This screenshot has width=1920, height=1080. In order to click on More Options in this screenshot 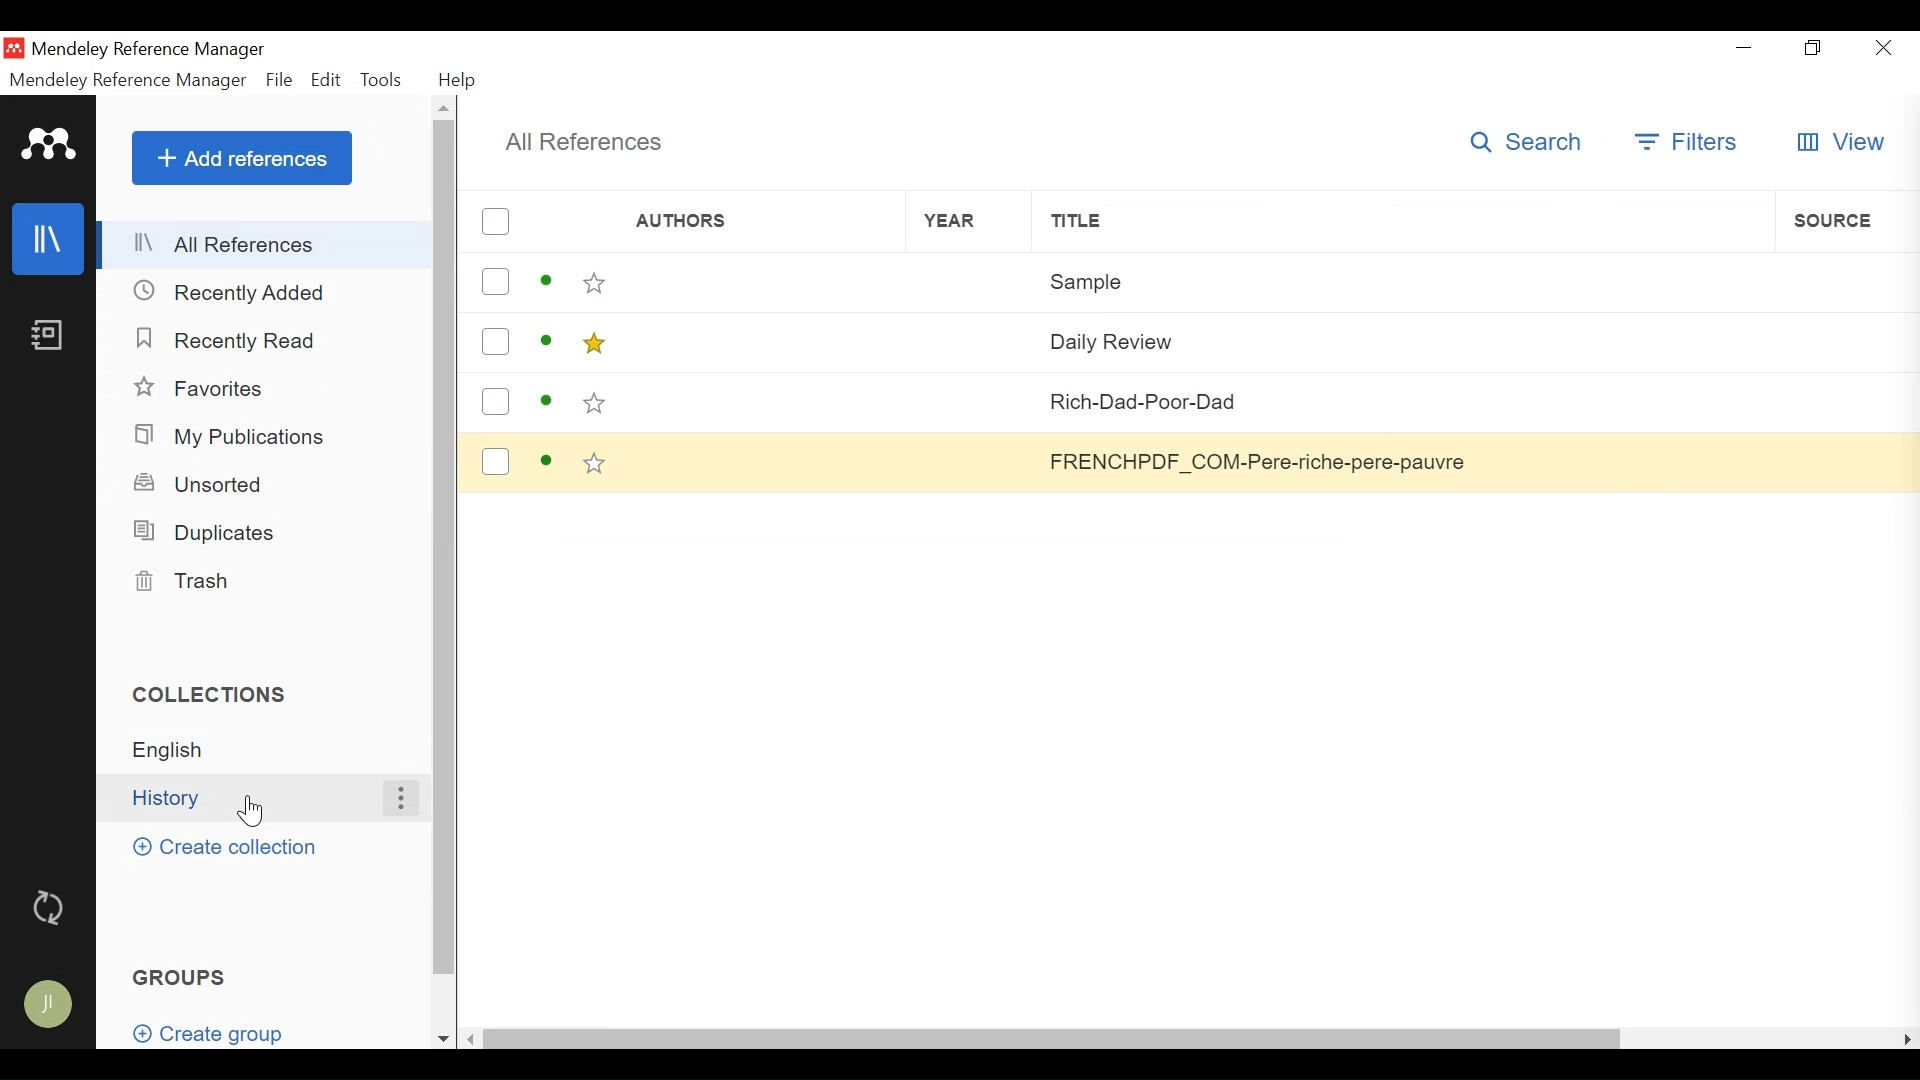, I will do `click(399, 798)`.